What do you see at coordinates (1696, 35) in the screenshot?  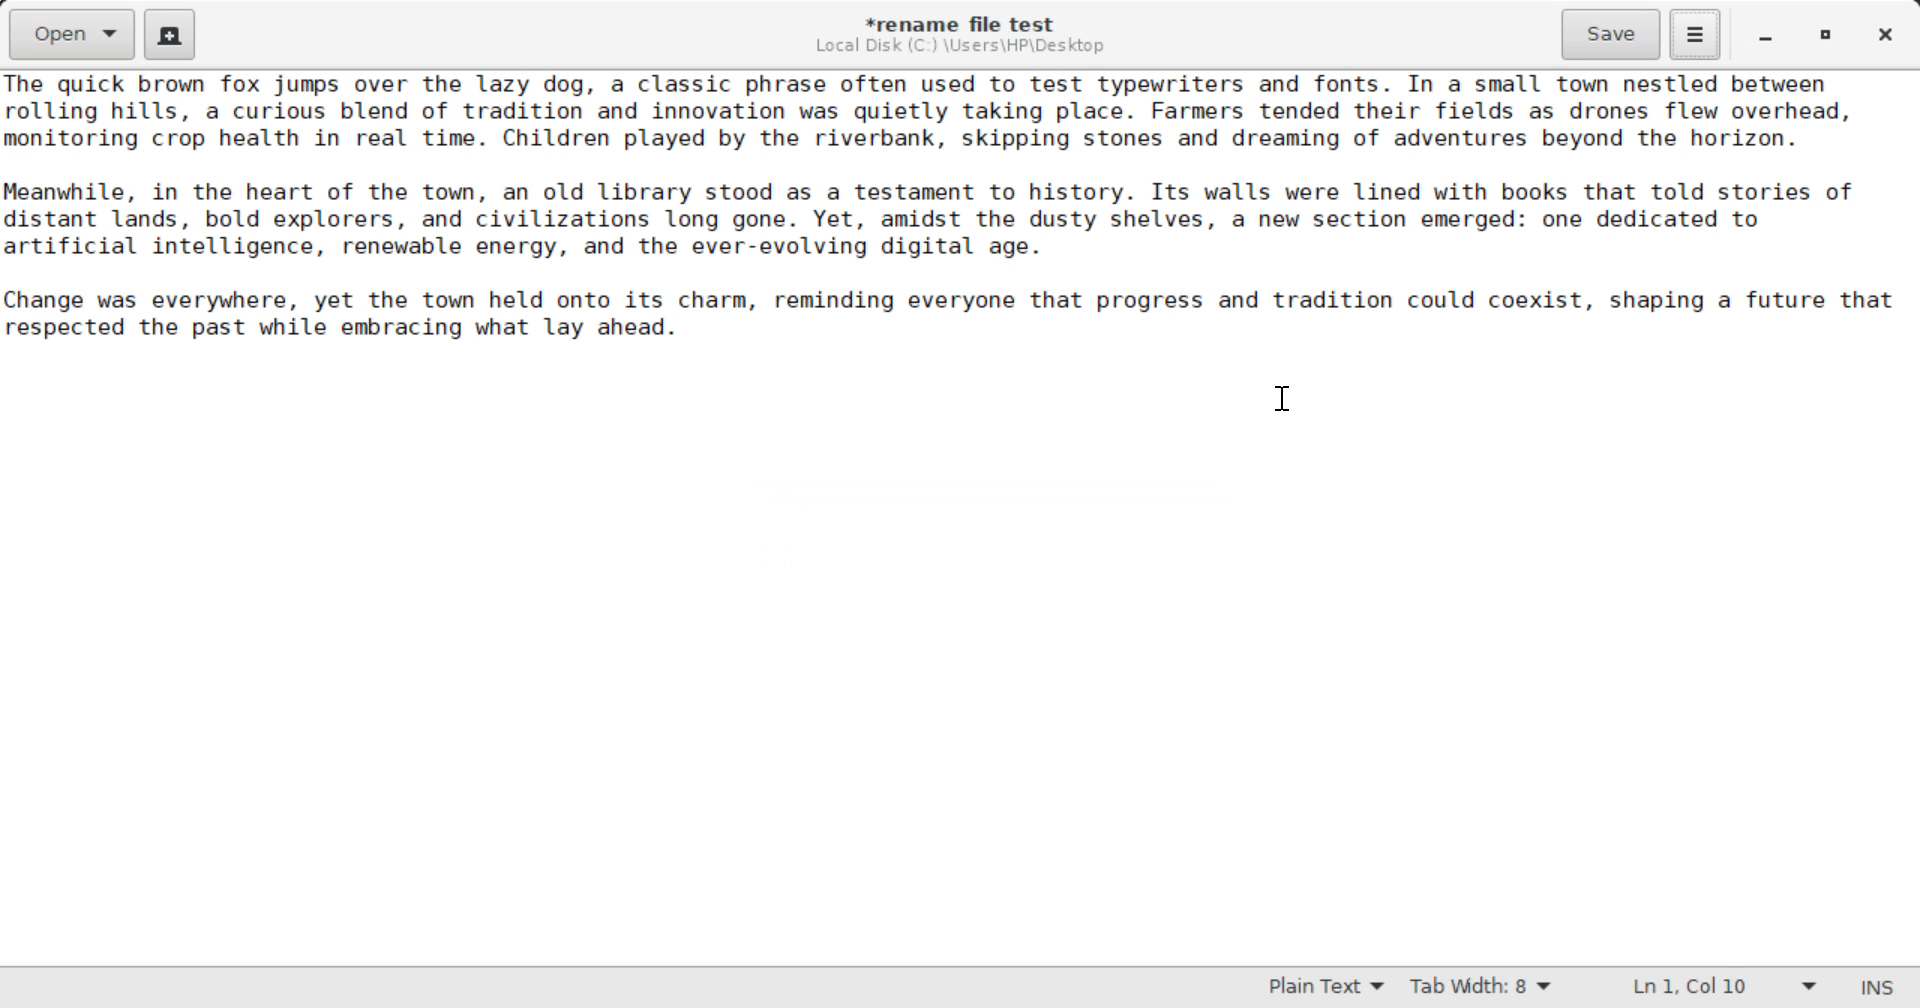 I see `More Options Menu` at bounding box center [1696, 35].